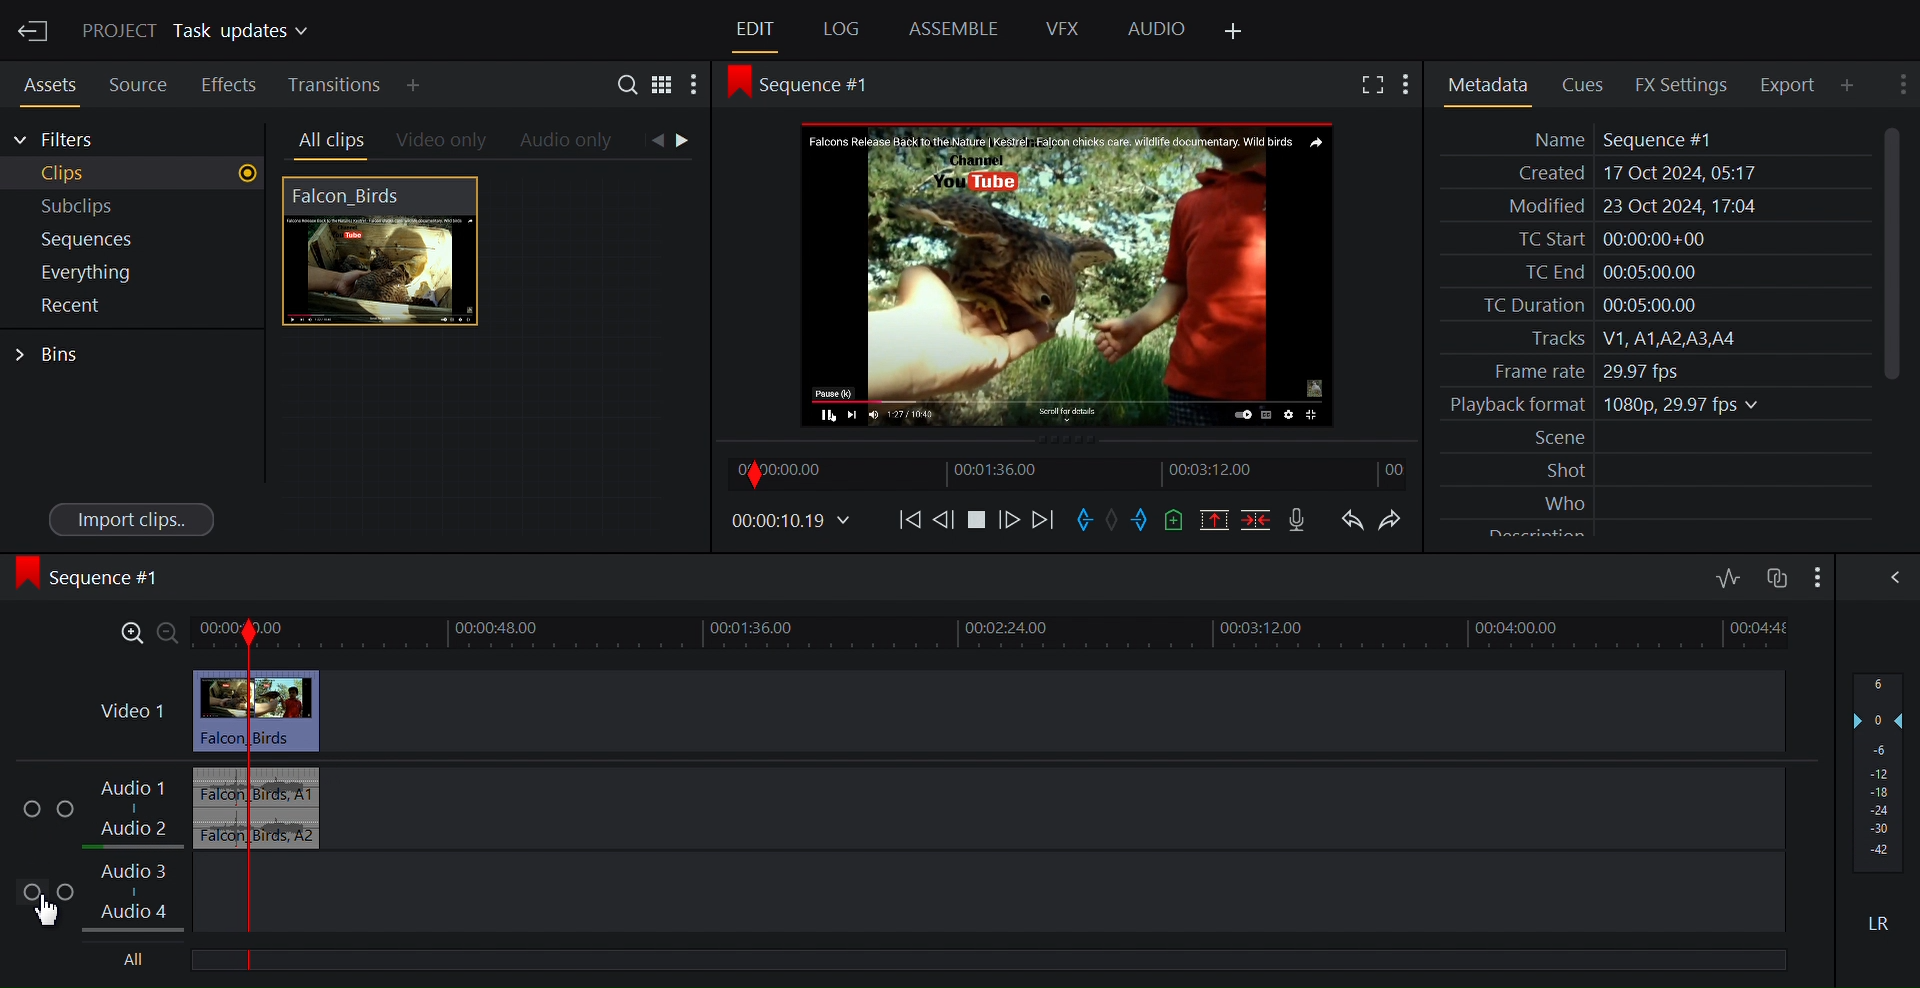 This screenshot has width=1920, height=988. Describe the element at coordinates (337, 85) in the screenshot. I see `Transitition` at that location.